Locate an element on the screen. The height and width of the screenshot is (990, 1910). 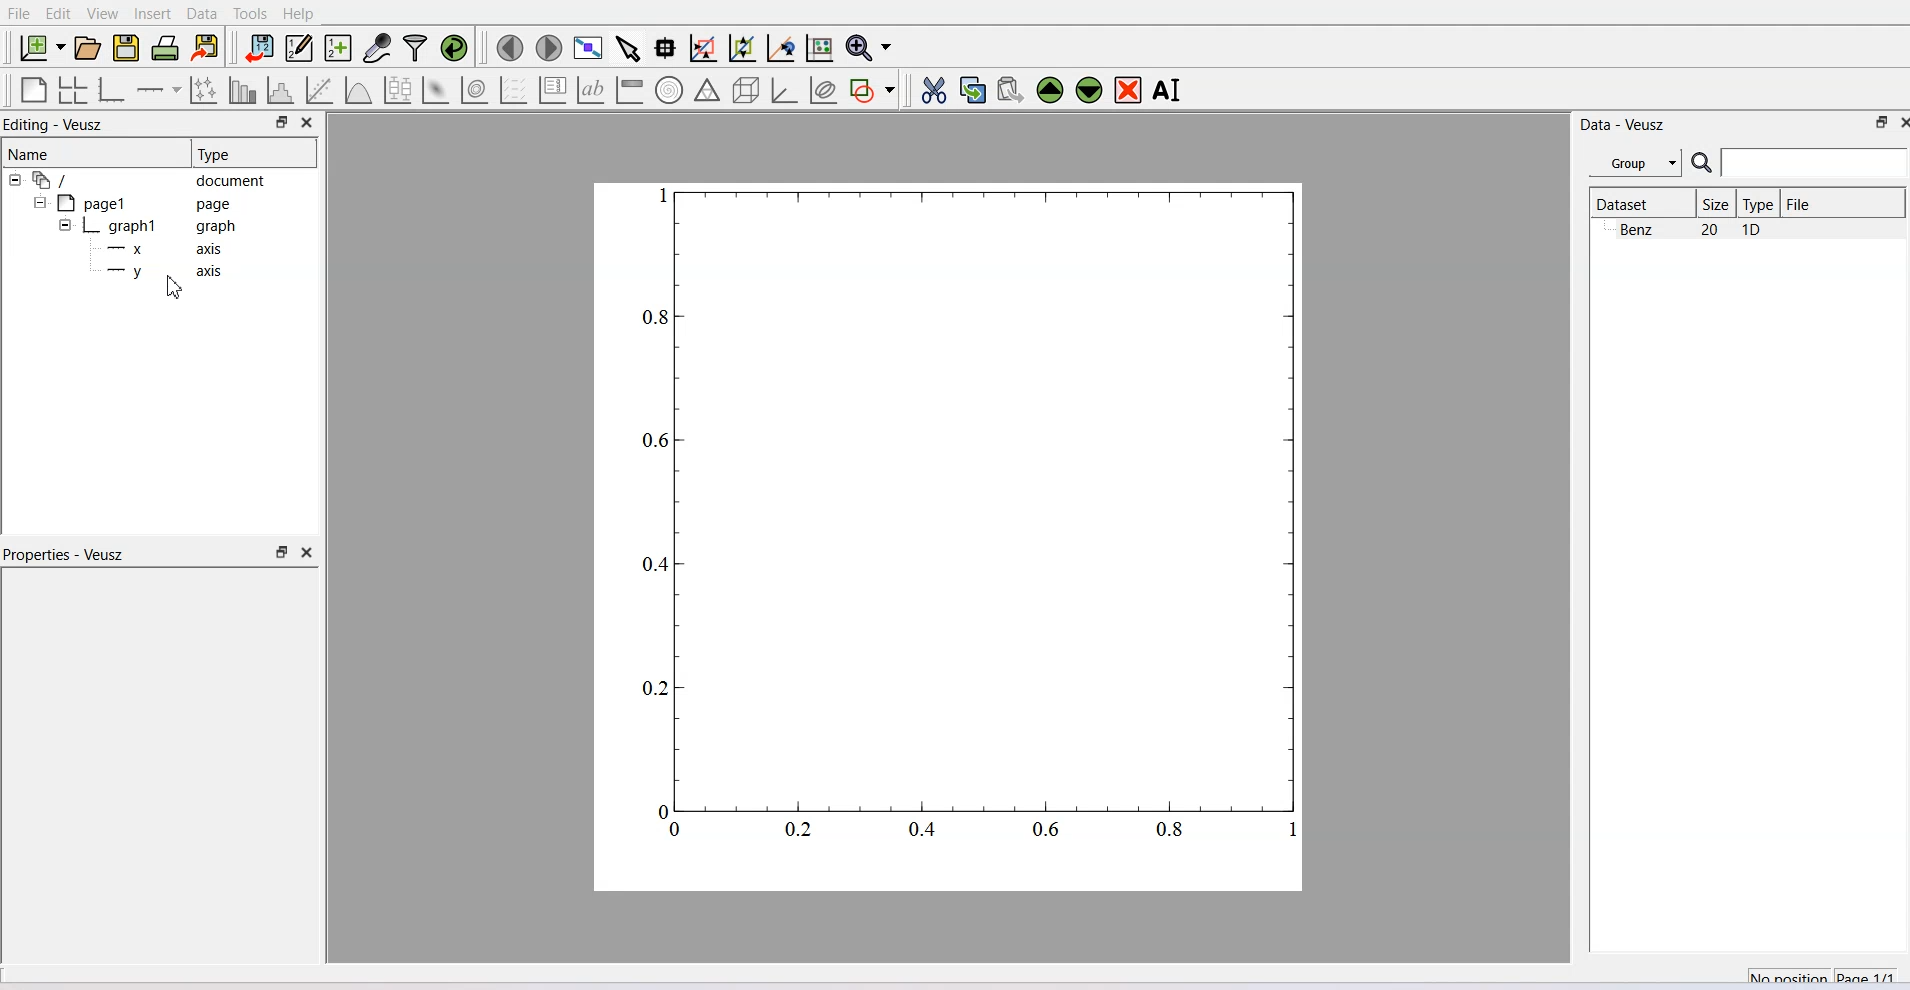
Import data is located at coordinates (259, 47).